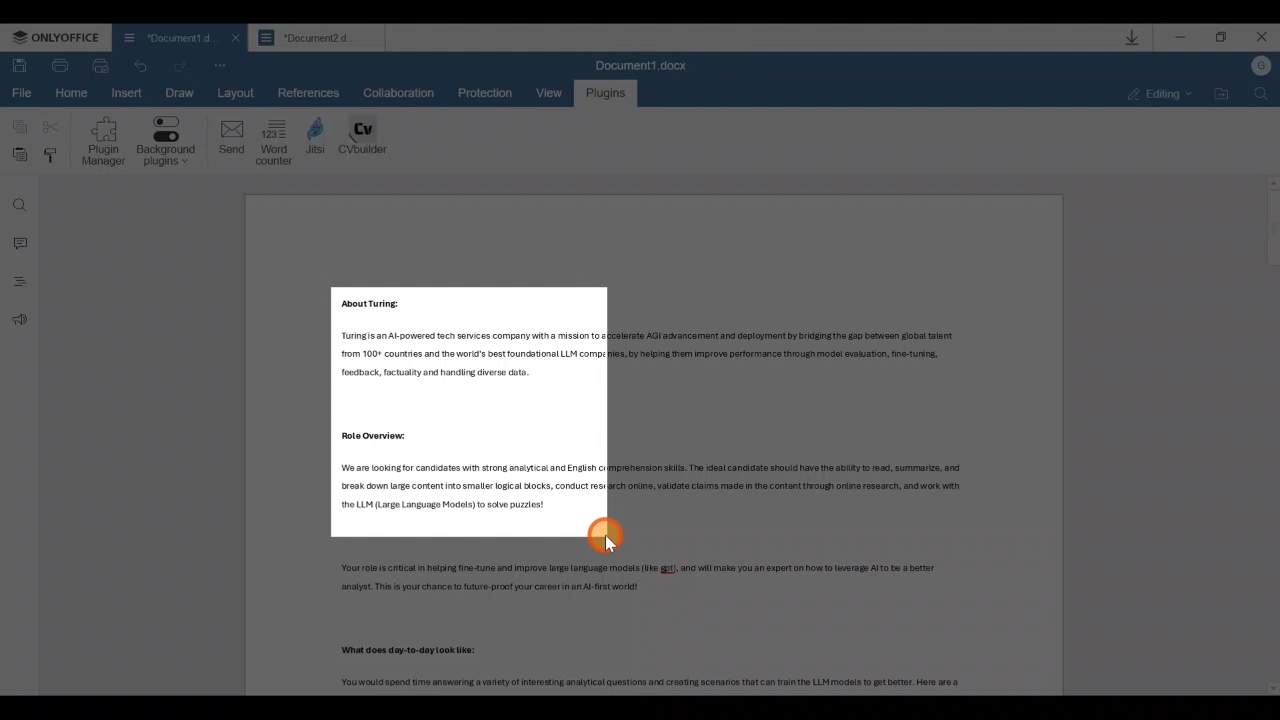 This screenshot has width=1280, height=720. I want to click on Insert, so click(124, 93).